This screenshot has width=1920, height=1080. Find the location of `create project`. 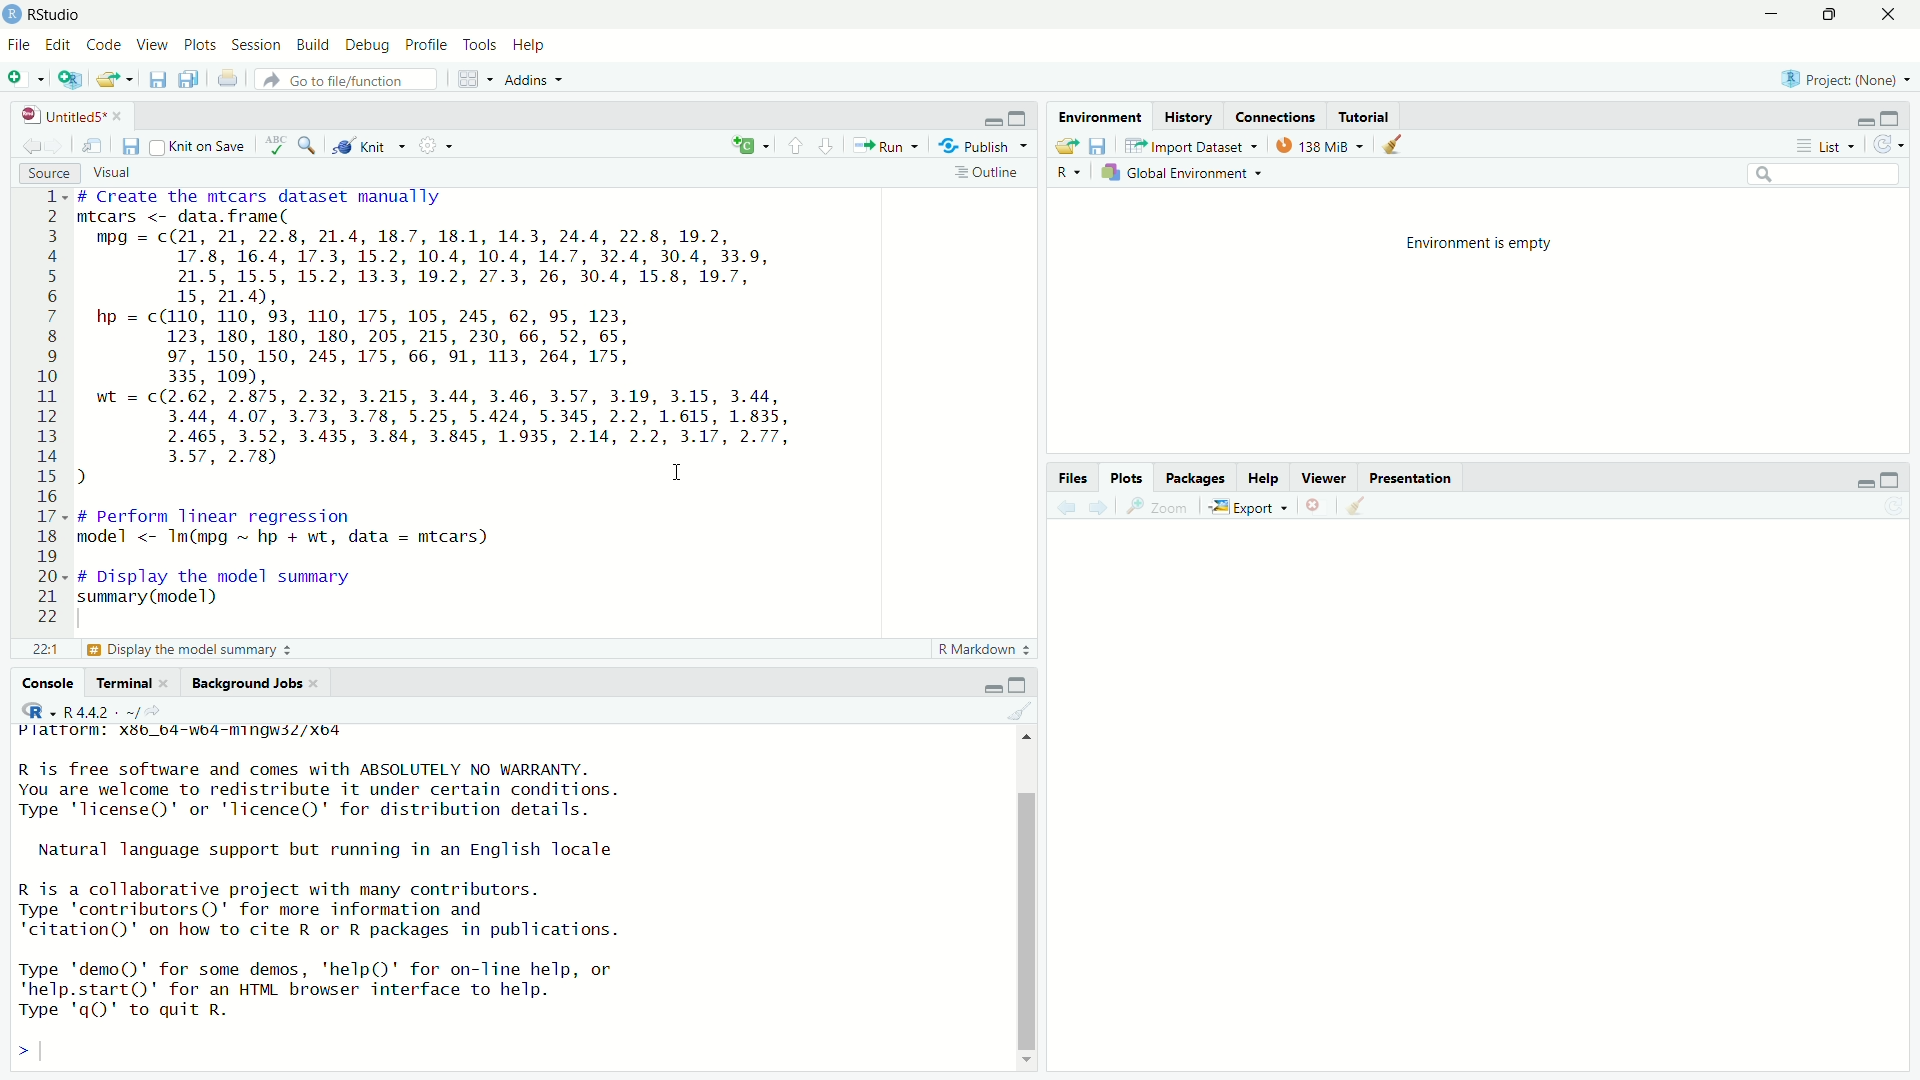

create project is located at coordinates (71, 80).